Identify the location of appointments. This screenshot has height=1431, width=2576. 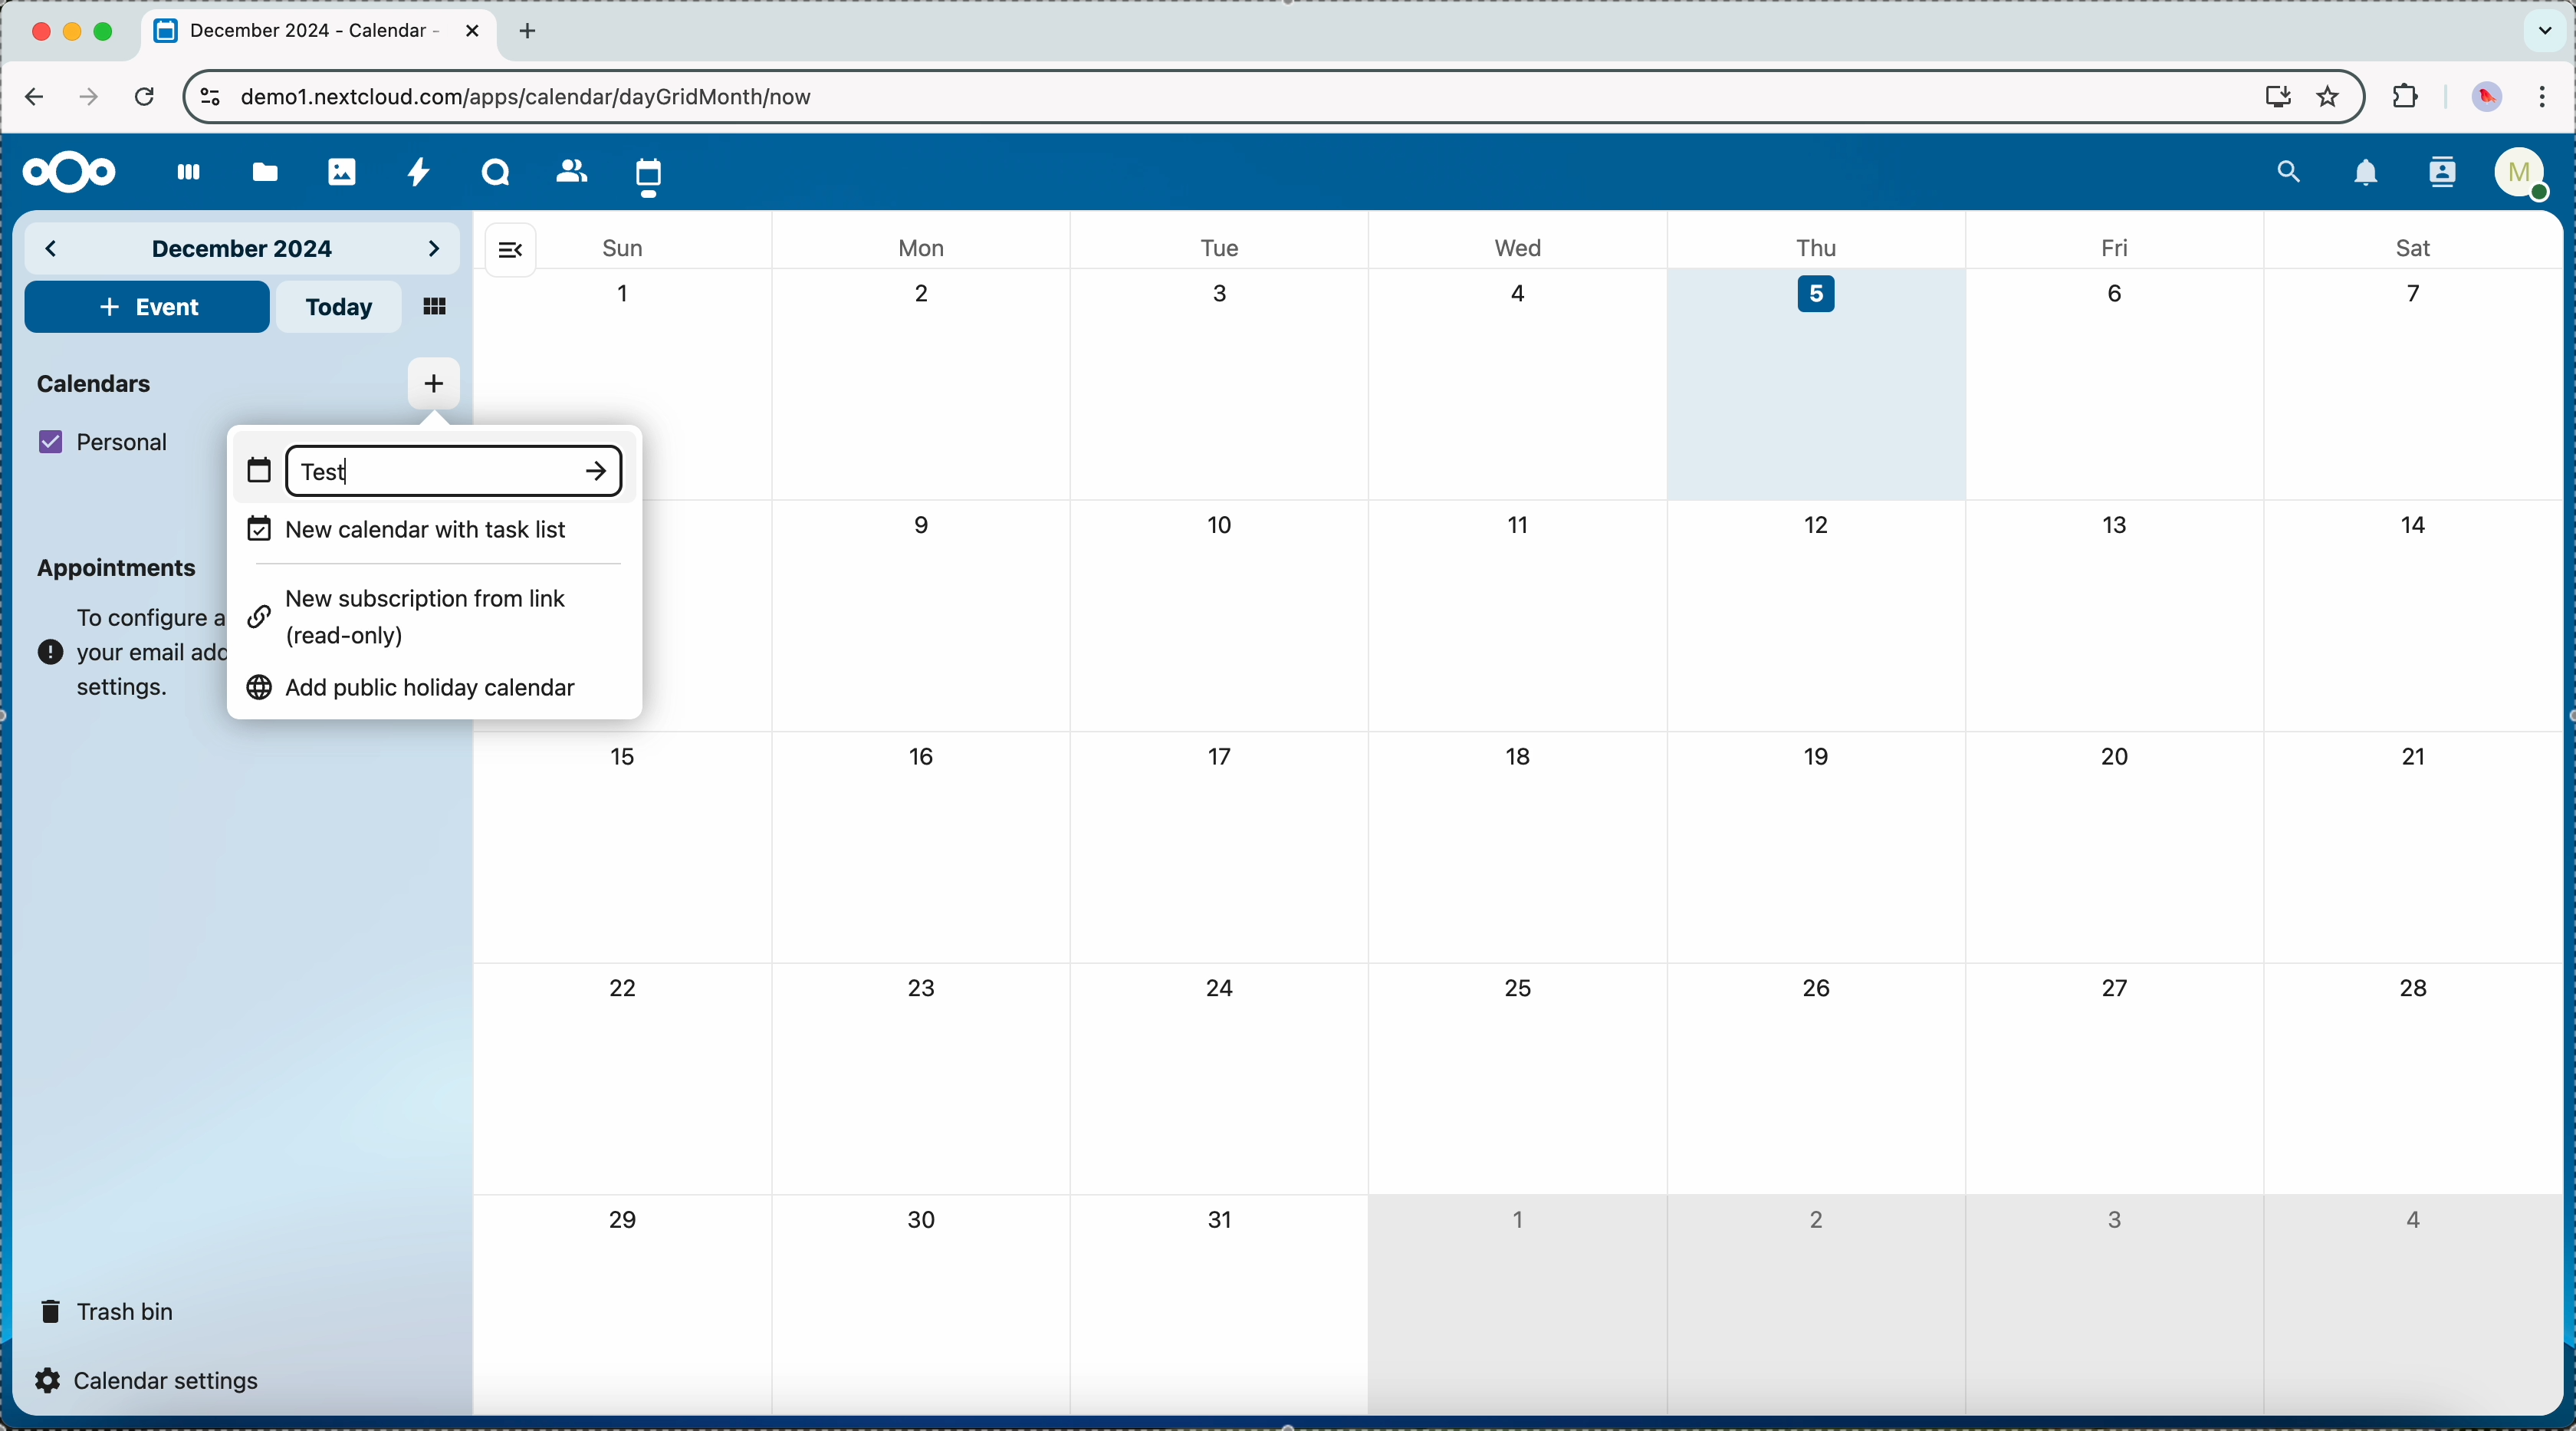
(119, 568).